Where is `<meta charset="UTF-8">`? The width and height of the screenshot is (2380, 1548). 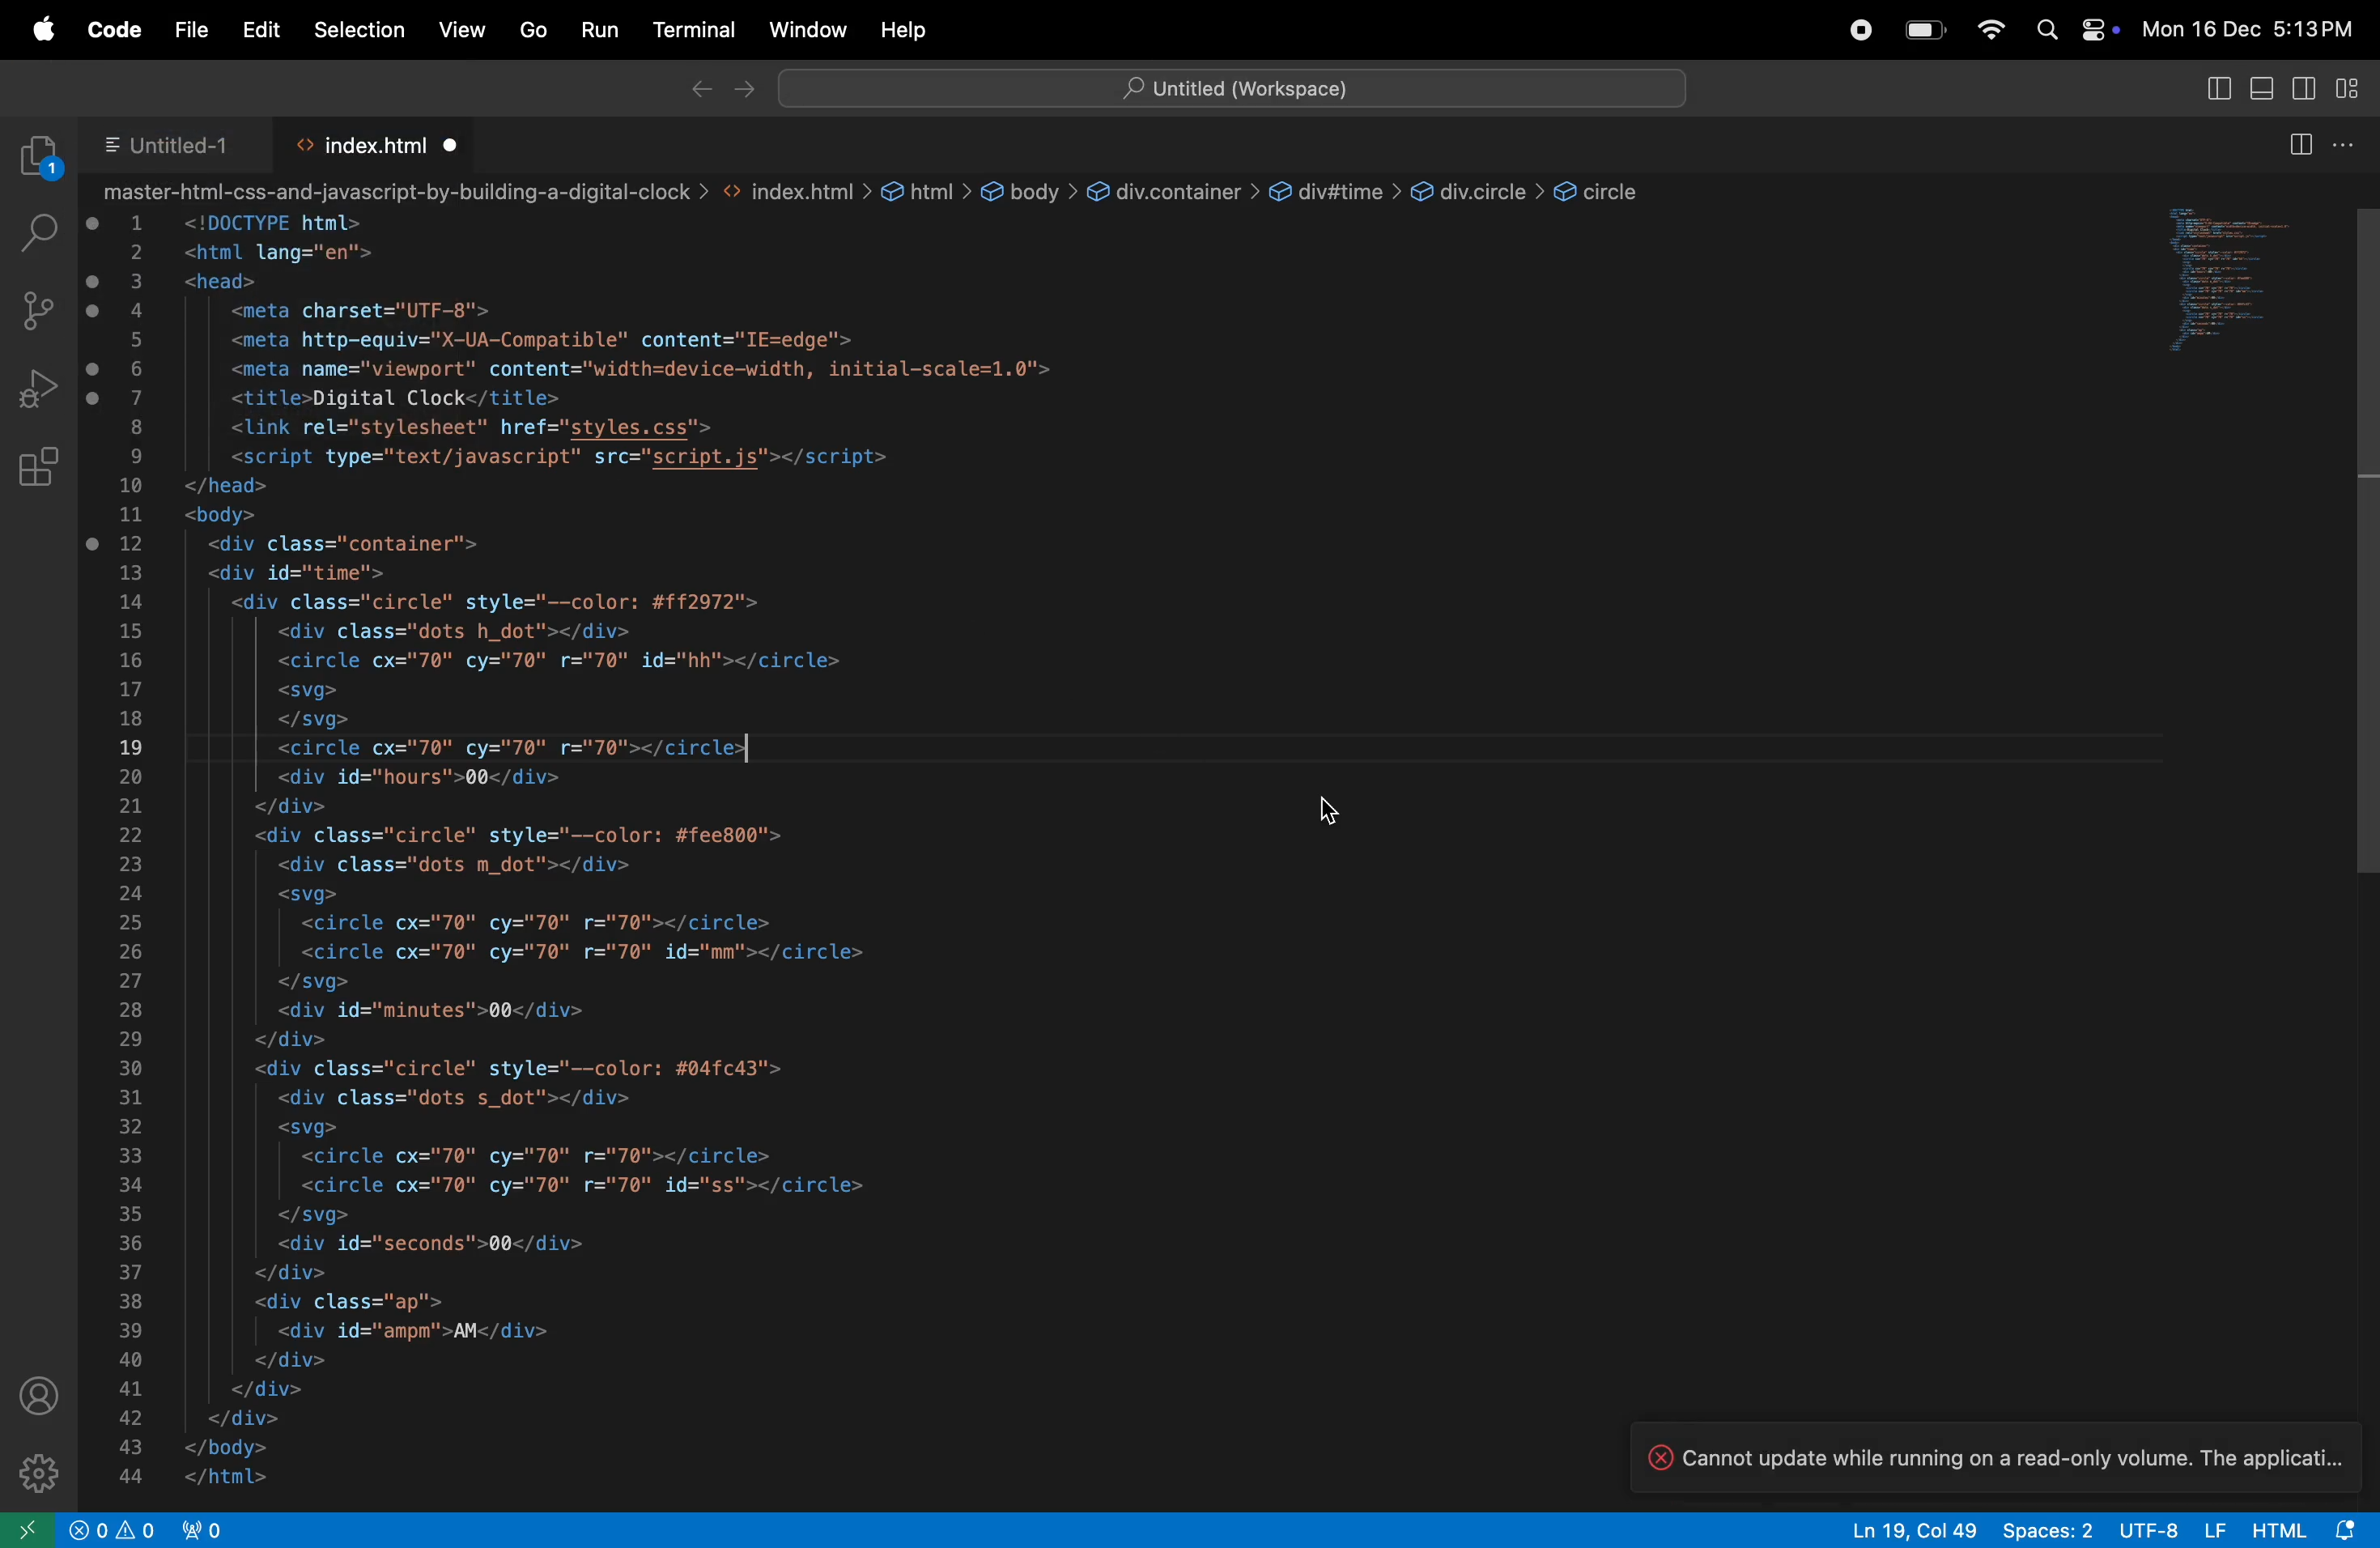 <meta charset="UTF-8"> is located at coordinates (360, 310).